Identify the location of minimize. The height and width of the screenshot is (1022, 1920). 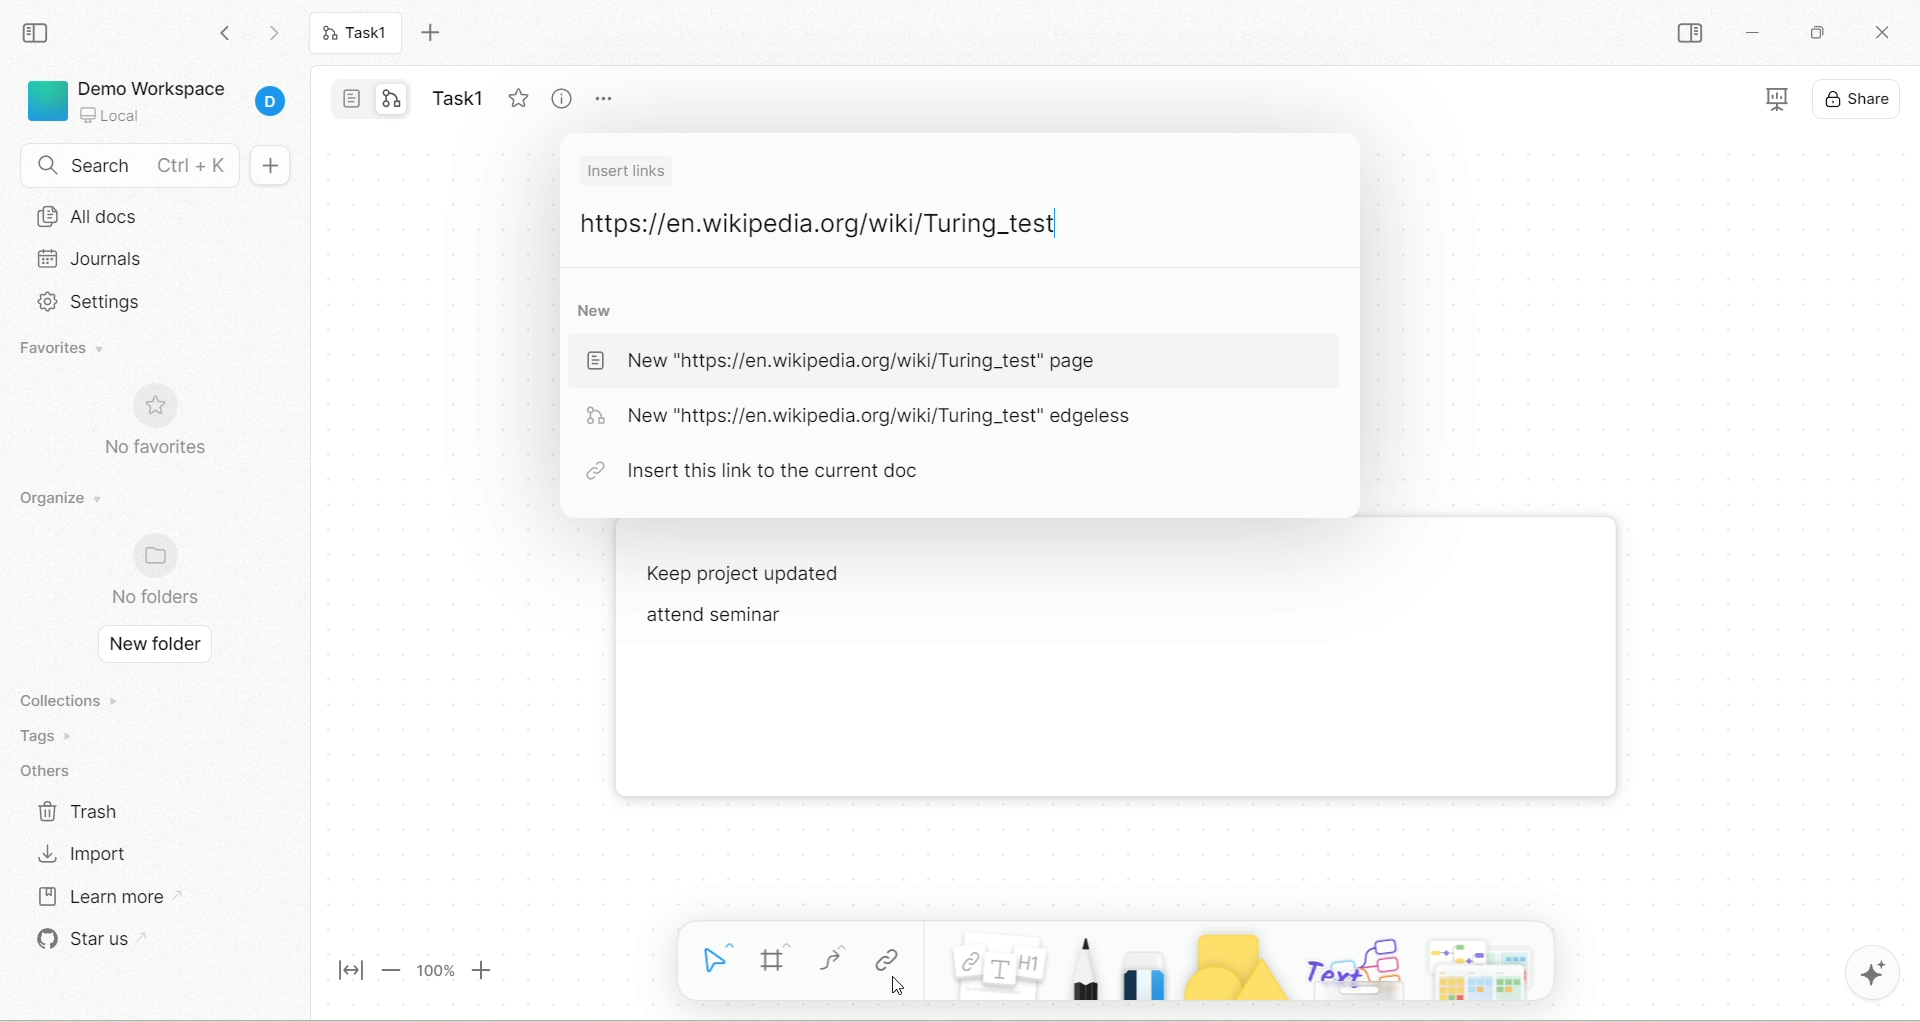
(1755, 36).